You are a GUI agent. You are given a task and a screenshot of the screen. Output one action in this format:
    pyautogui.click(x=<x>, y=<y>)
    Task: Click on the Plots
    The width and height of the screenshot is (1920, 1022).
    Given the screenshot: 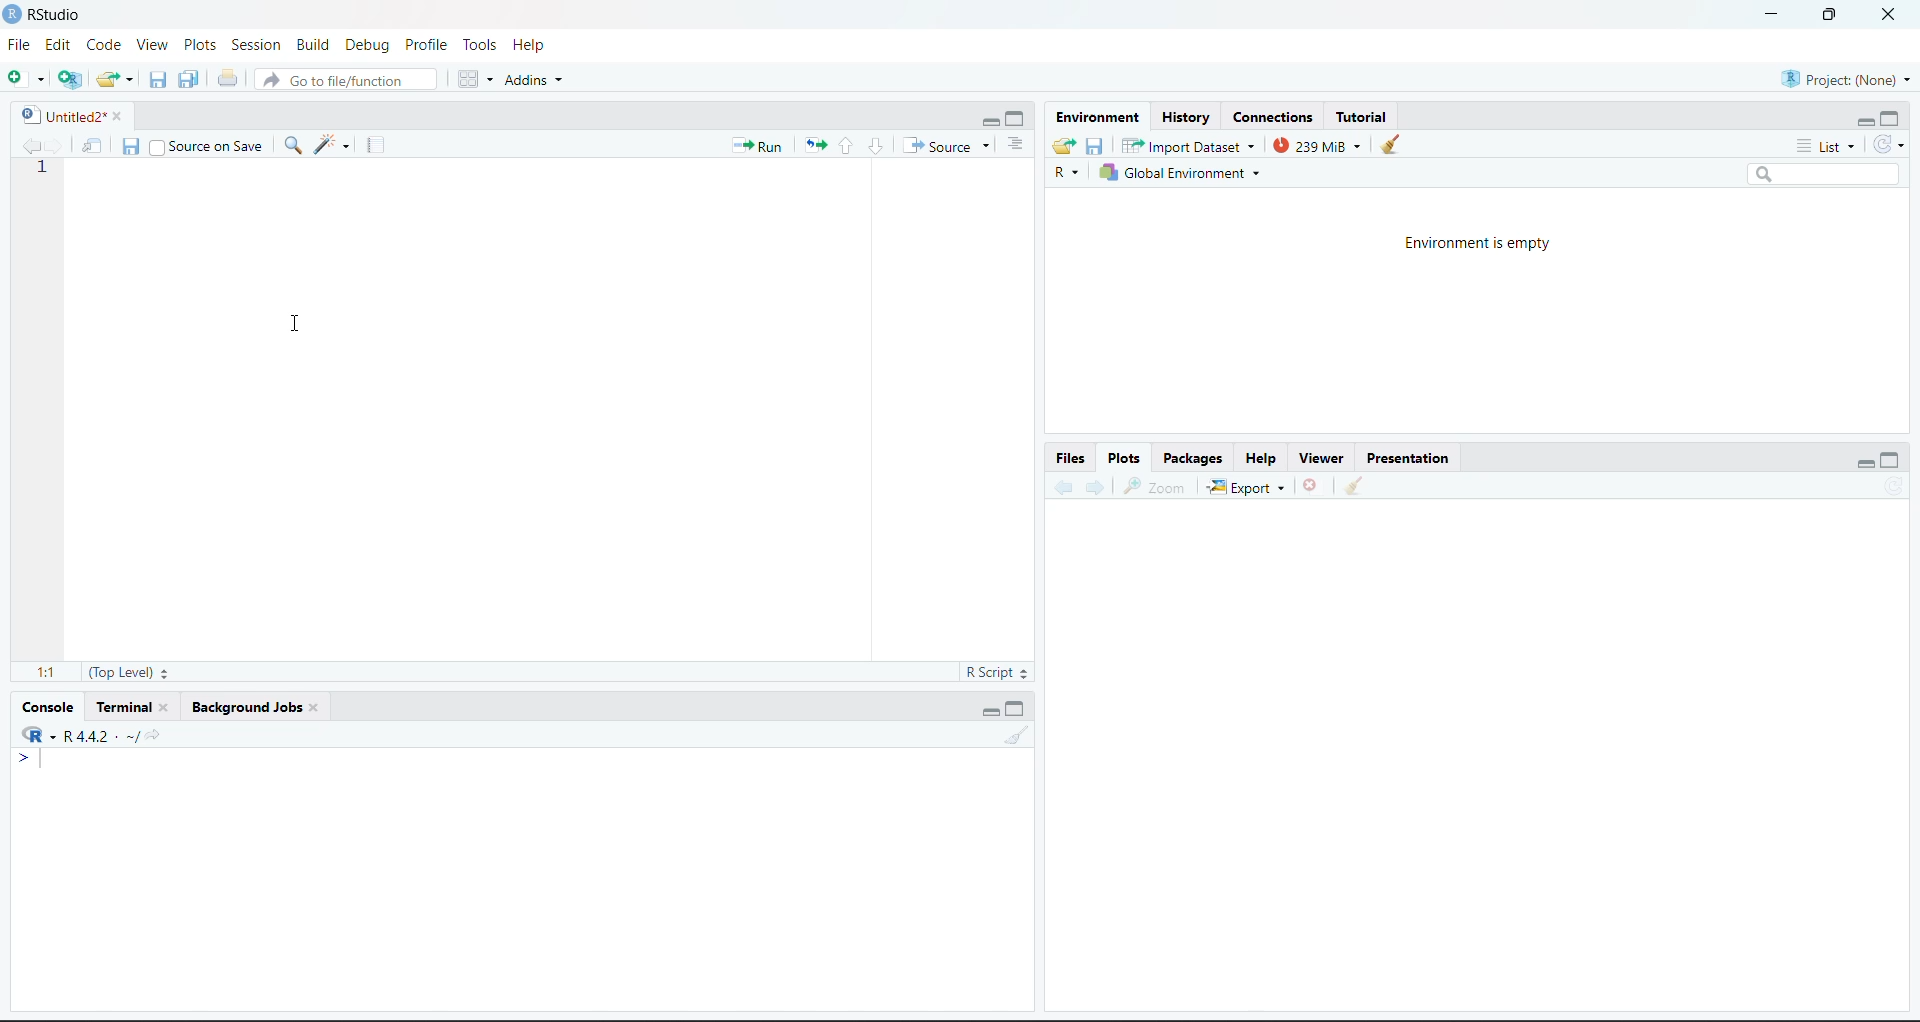 What is the action you would take?
    pyautogui.click(x=1126, y=457)
    